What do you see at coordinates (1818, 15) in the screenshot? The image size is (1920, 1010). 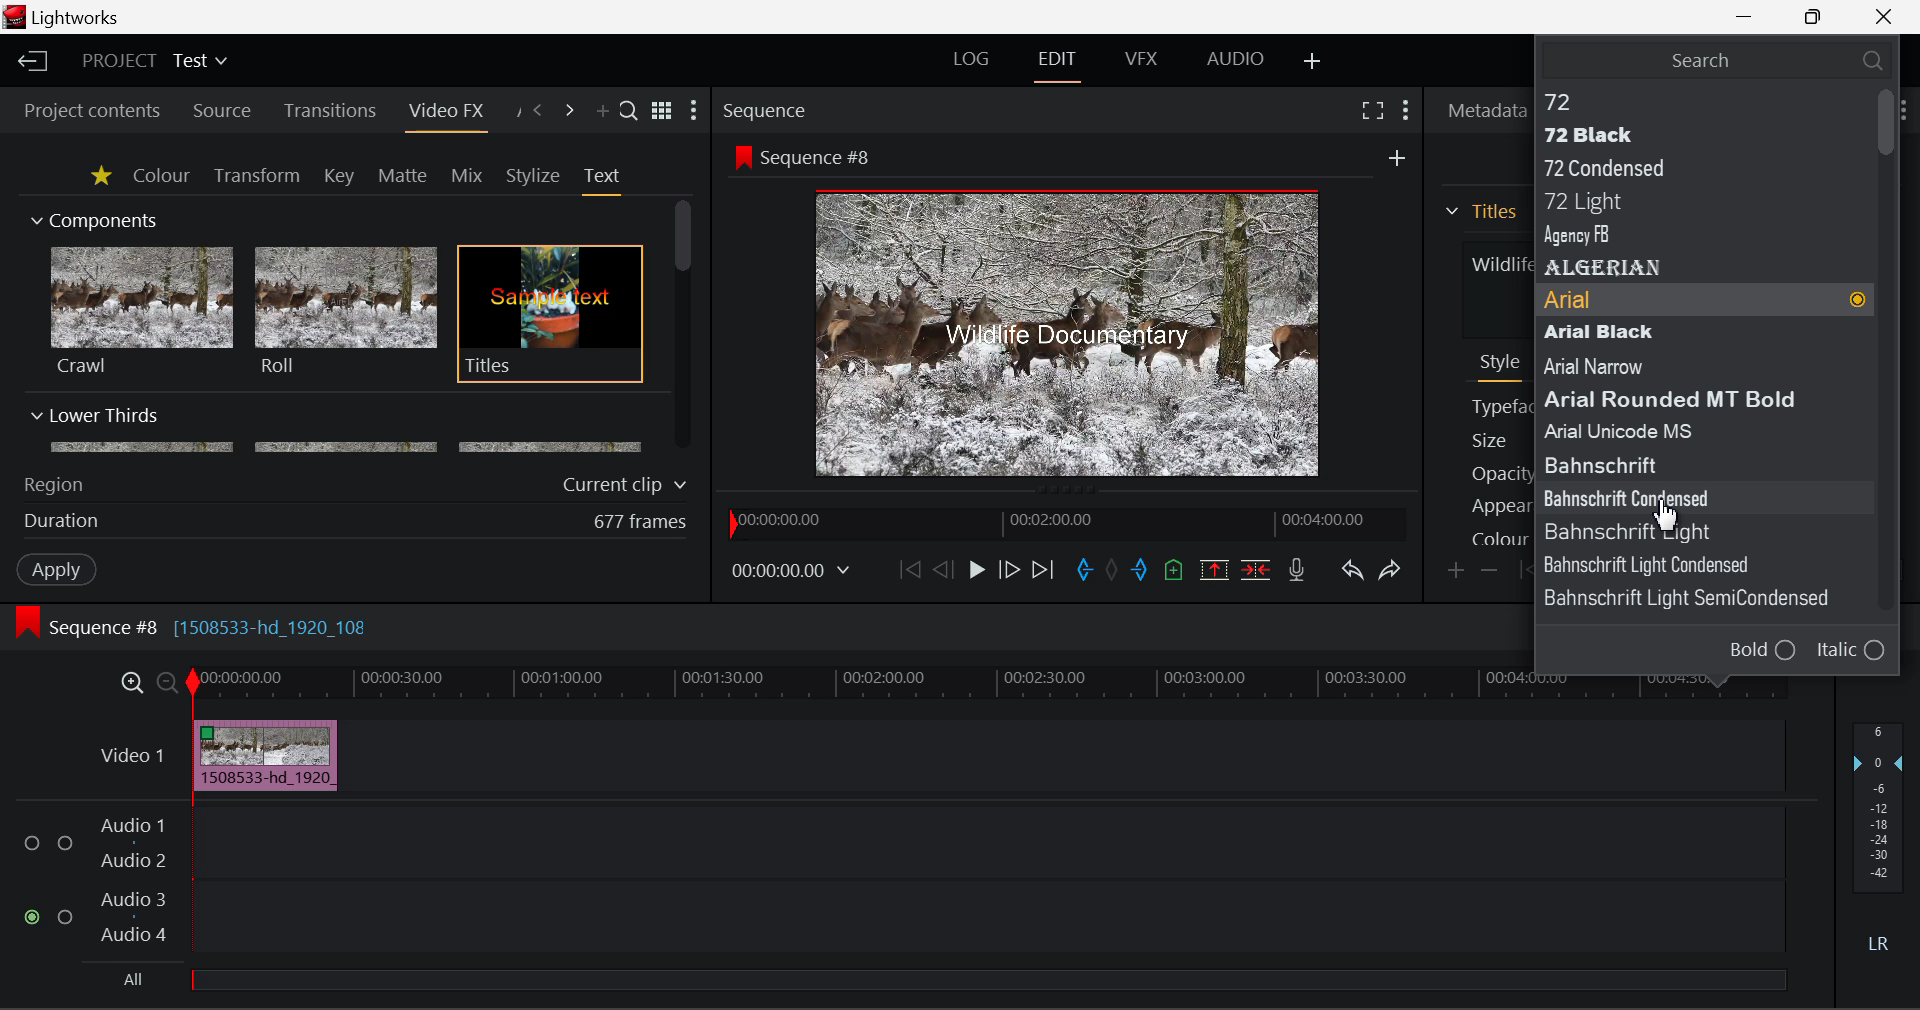 I see `Minimize` at bounding box center [1818, 15].